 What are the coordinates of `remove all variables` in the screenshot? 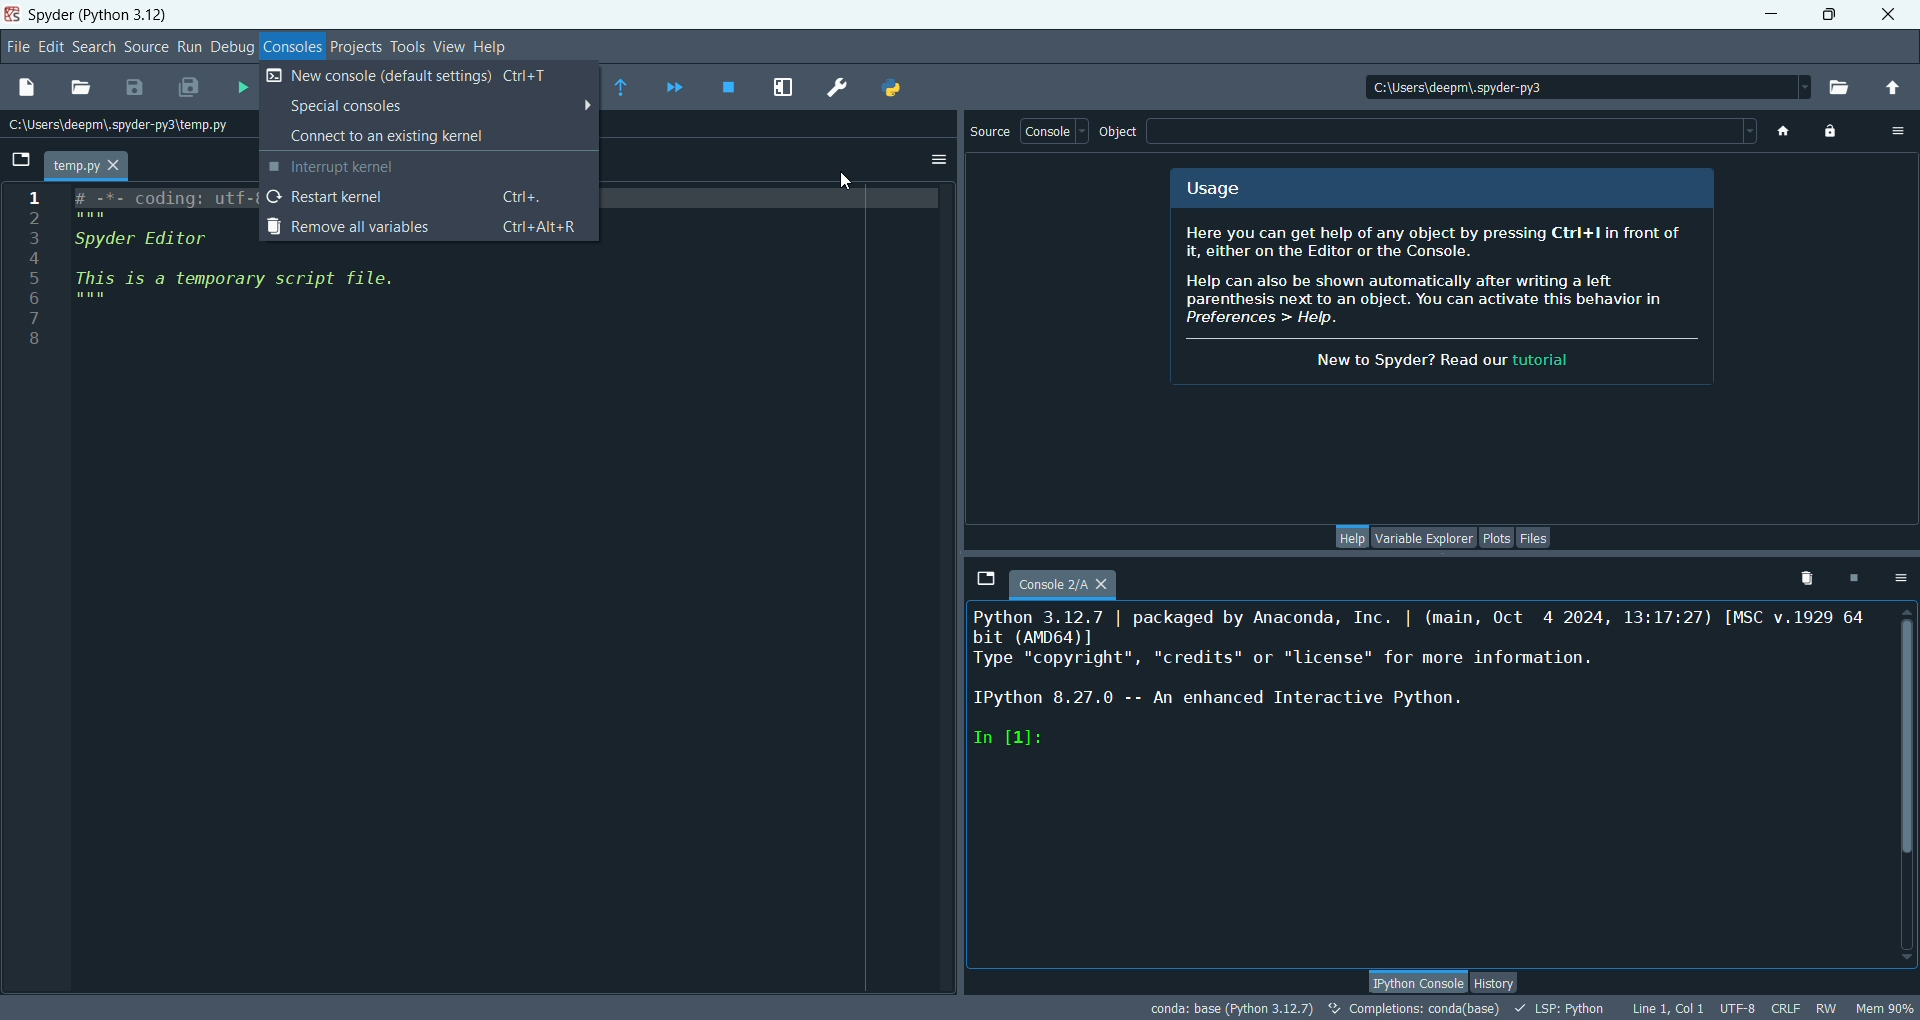 It's located at (423, 224).